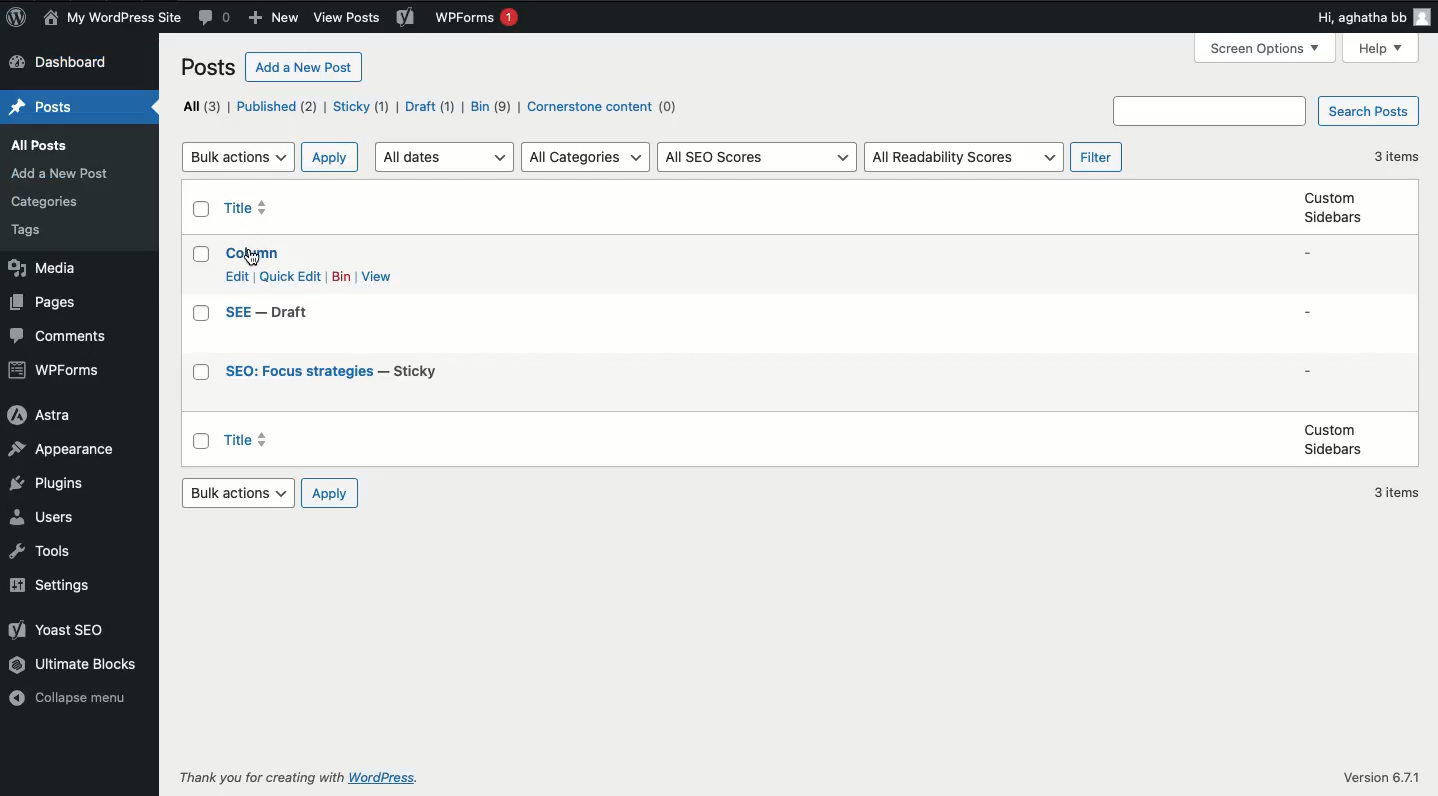 This screenshot has height=796, width=1438. Describe the element at coordinates (1378, 49) in the screenshot. I see `Help` at that location.